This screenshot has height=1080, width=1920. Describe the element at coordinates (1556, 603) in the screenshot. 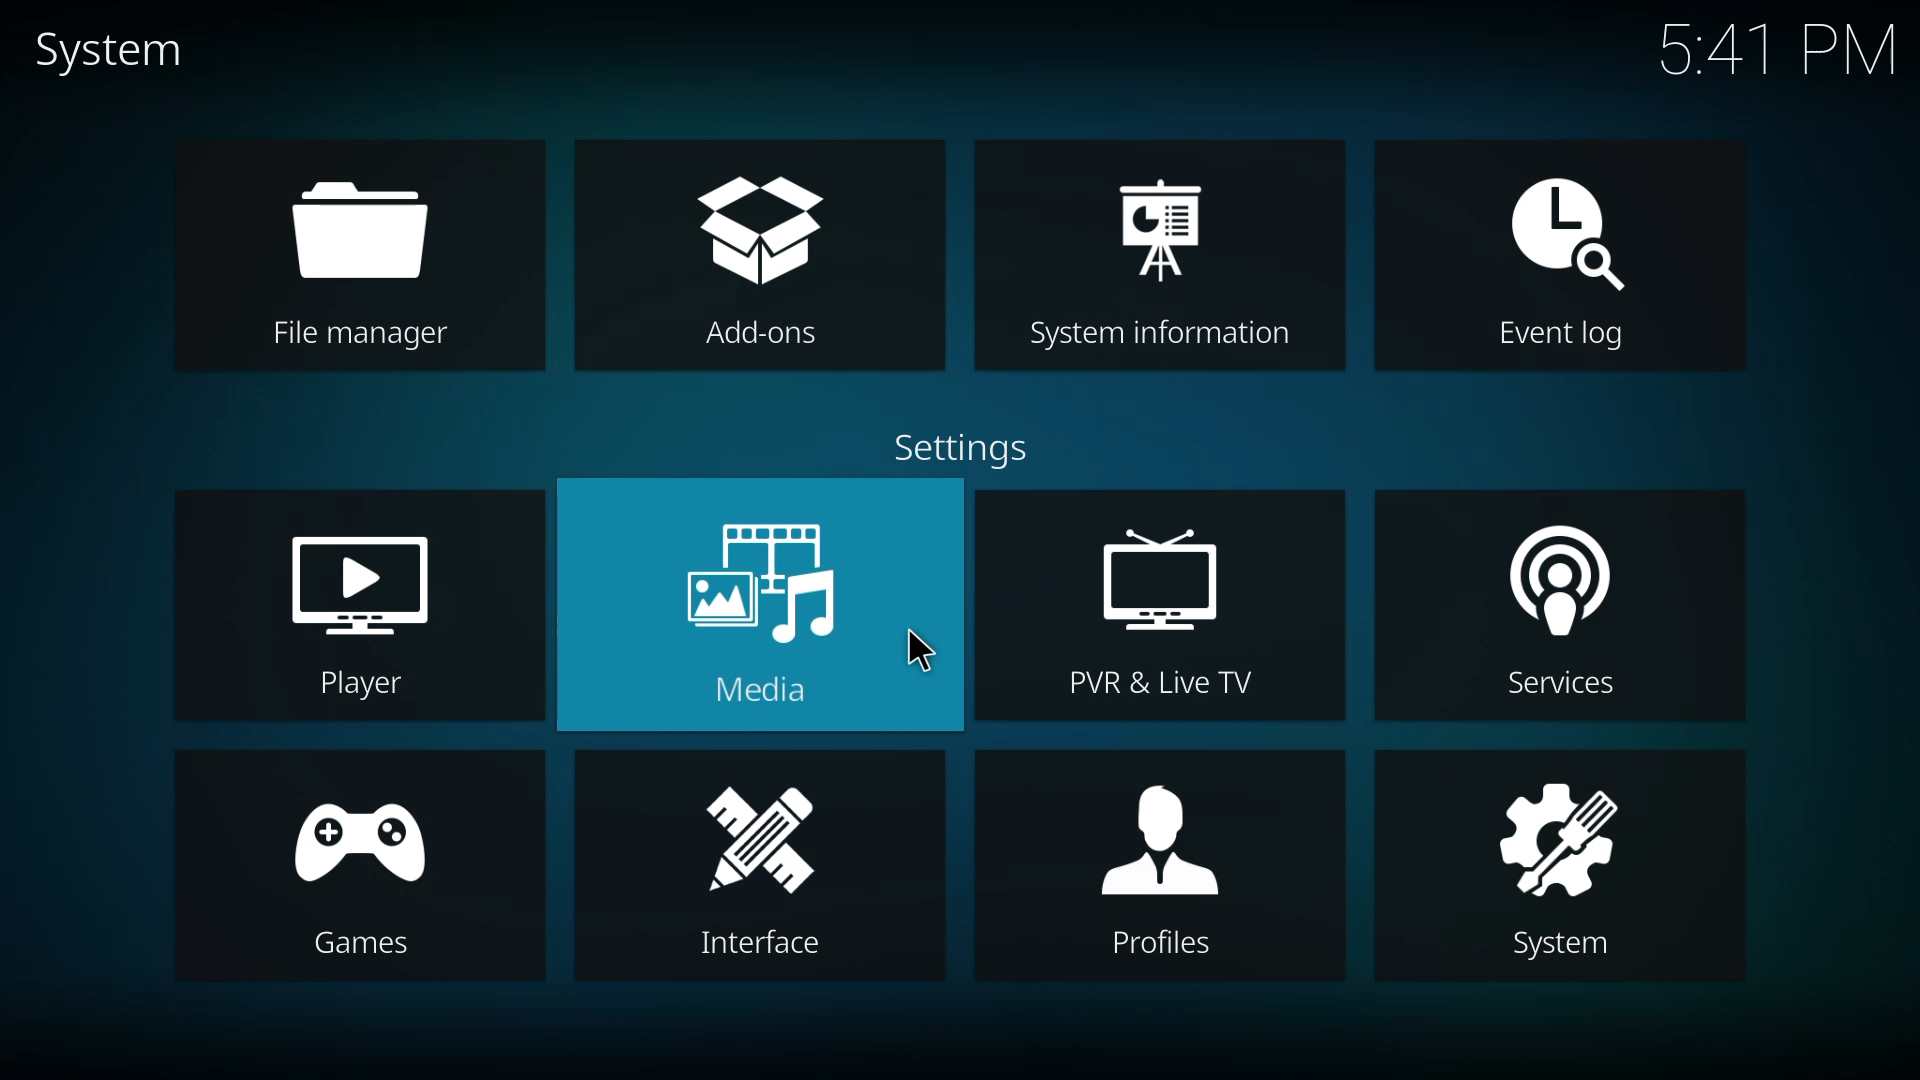

I see `services` at that location.